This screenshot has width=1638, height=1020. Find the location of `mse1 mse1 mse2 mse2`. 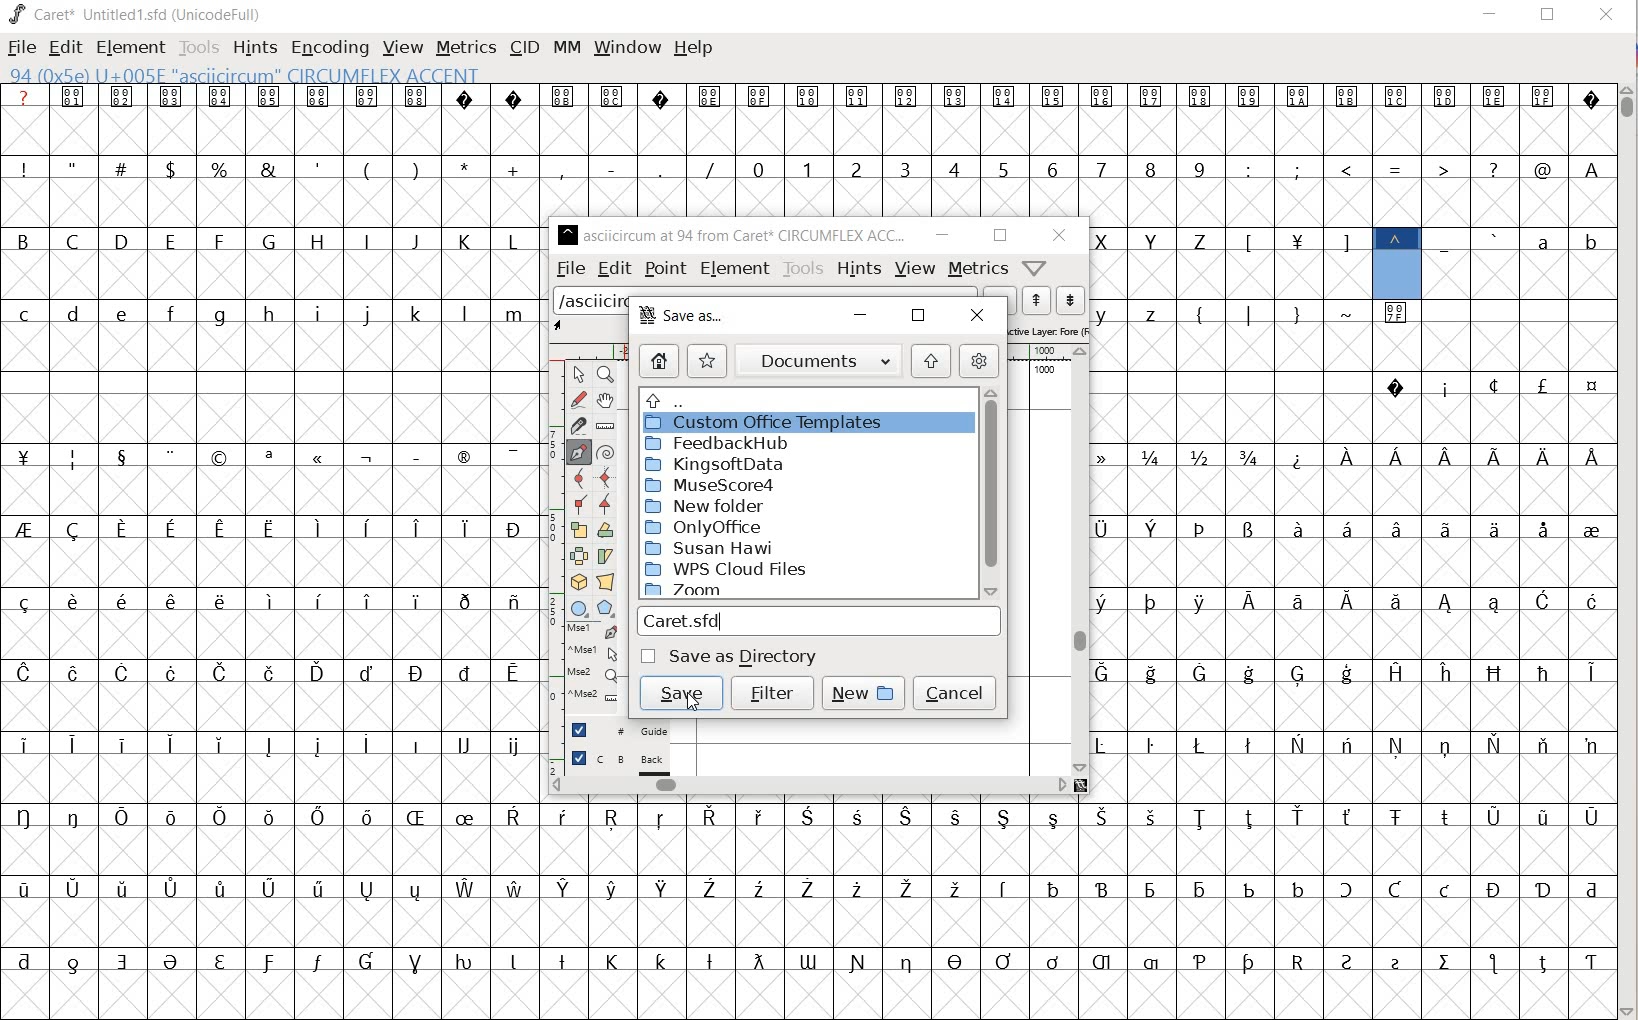

mse1 mse1 mse2 mse2 is located at coordinates (585, 664).